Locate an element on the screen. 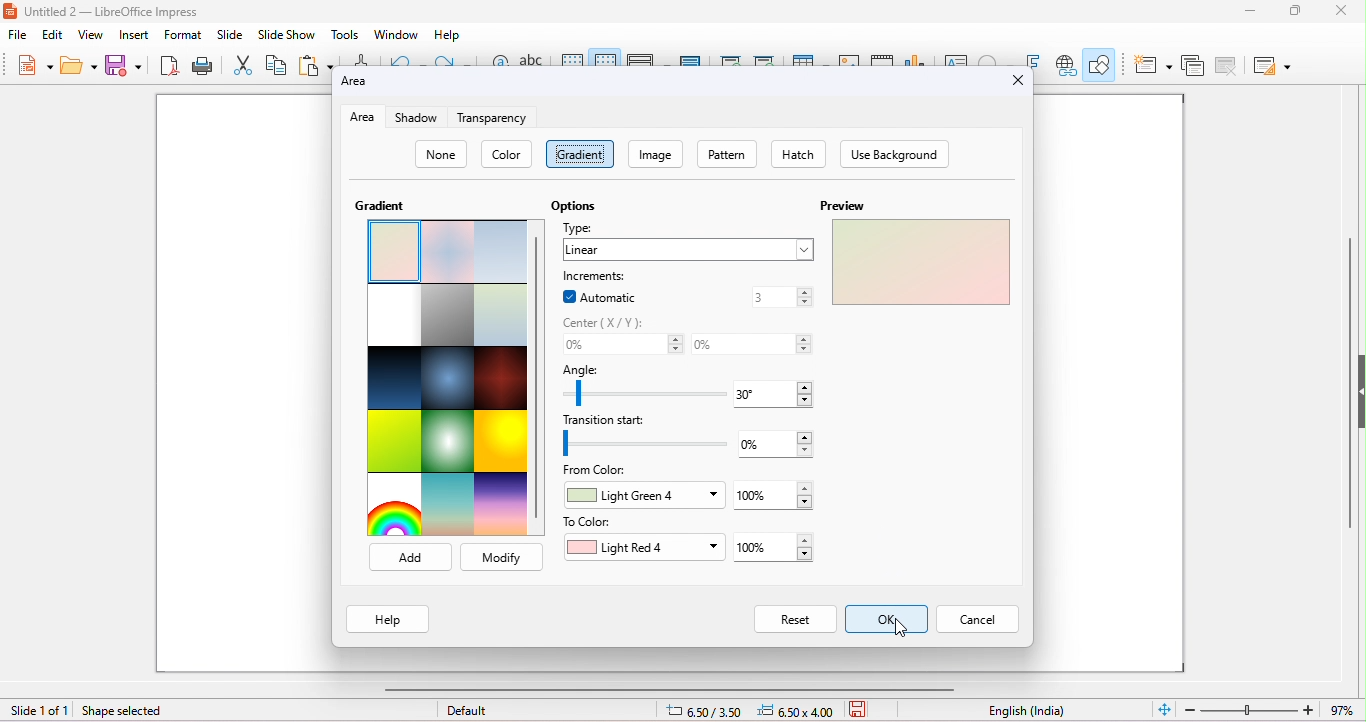 The height and width of the screenshot is (722, 1366). reset is located at coordinates (795, 618).